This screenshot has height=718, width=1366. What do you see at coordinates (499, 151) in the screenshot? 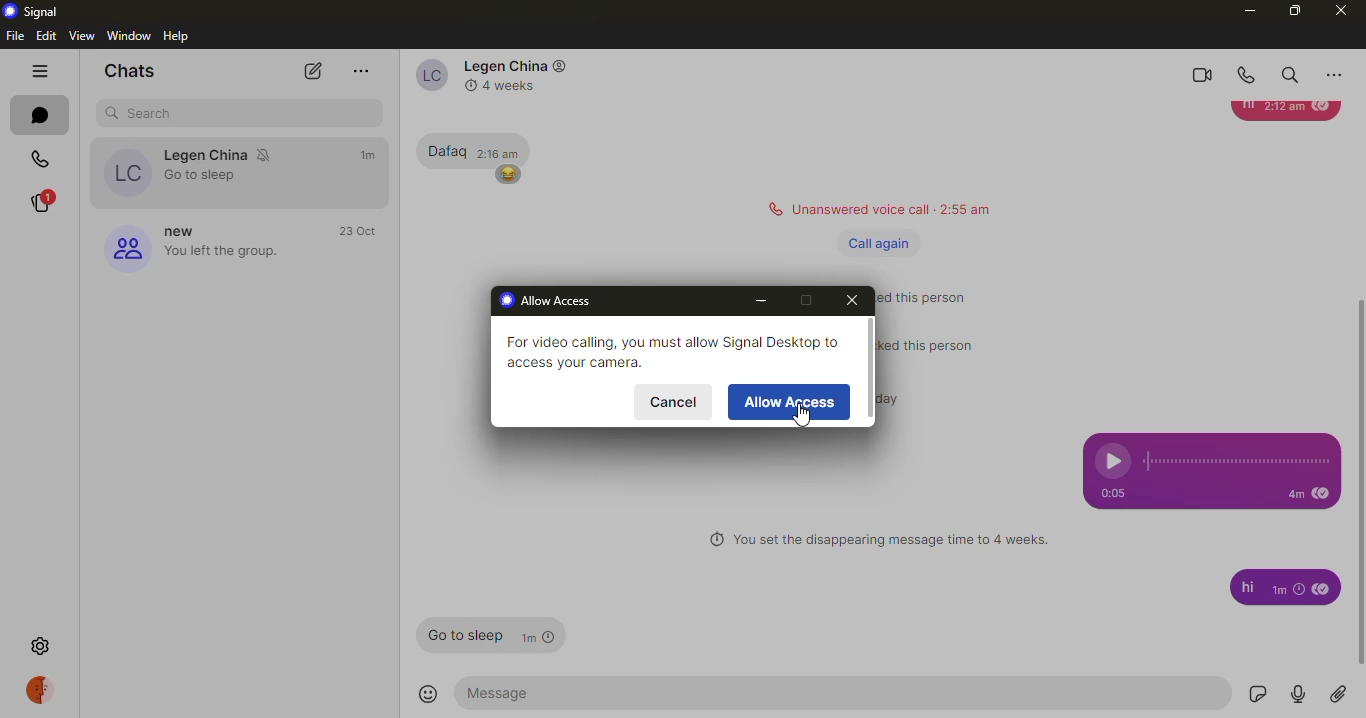
I see `2:16 am` at bounding box center [499, 151].